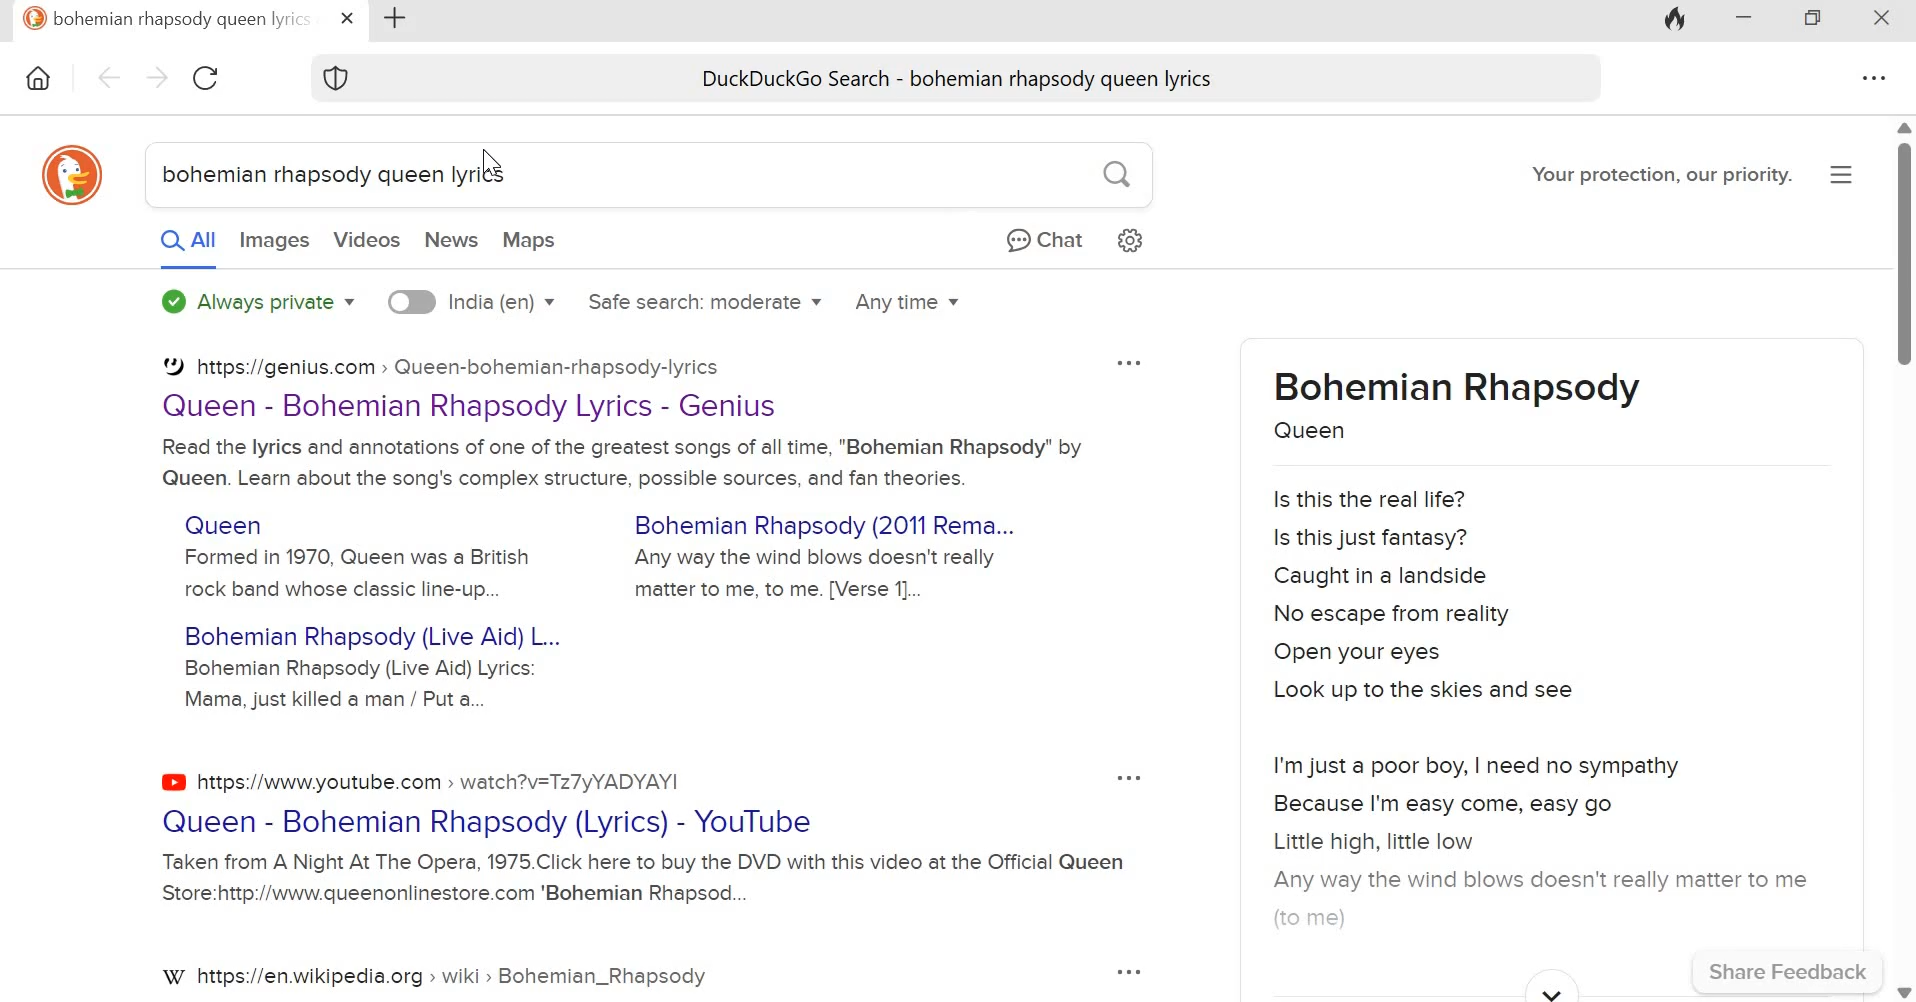 The height and width of the screenshot is (1002, 1916). I want to click on Taken from A Night At The Opera, 1975.Click here to buy the DVD with this video at the Official Queen
Store:http://www.queenonlinestore.com 'Bohemian Rhapsod..., so click(645, 879).